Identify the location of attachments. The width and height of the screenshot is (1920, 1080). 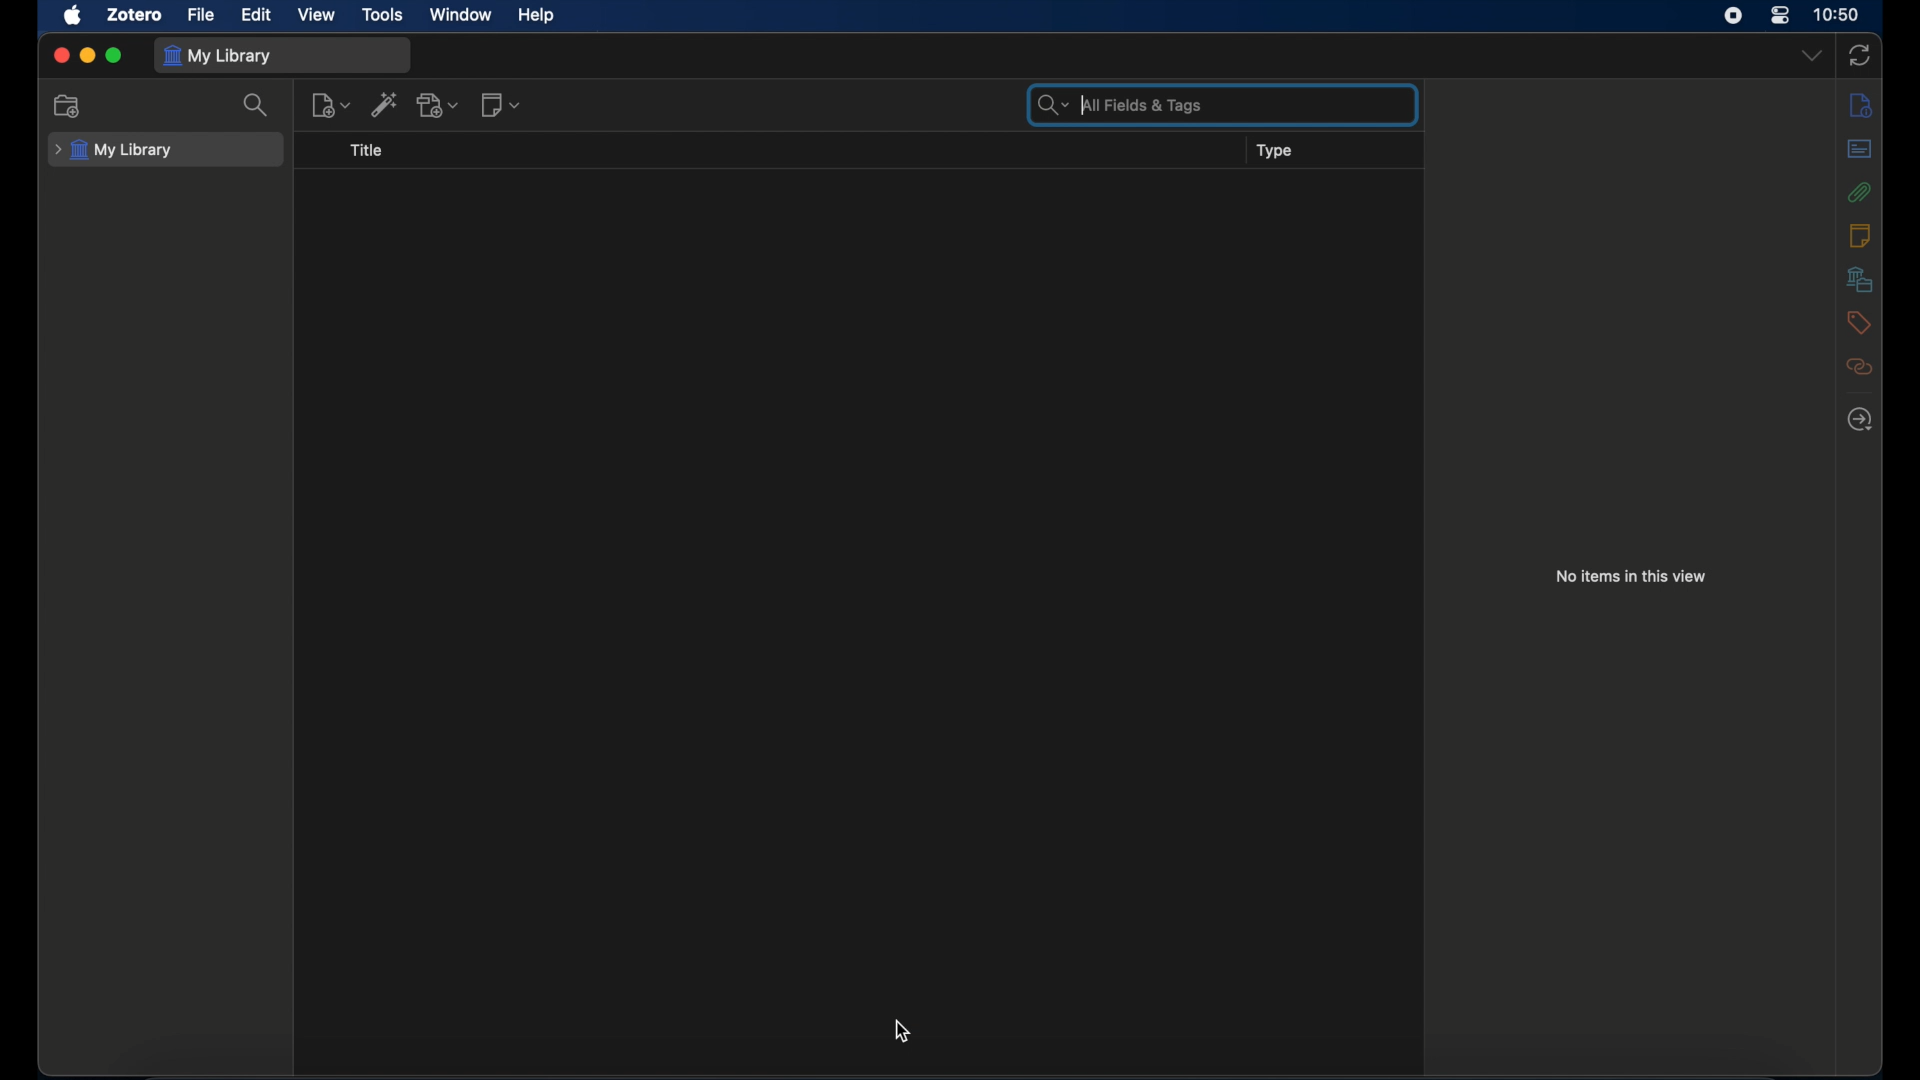
(1860, 192).